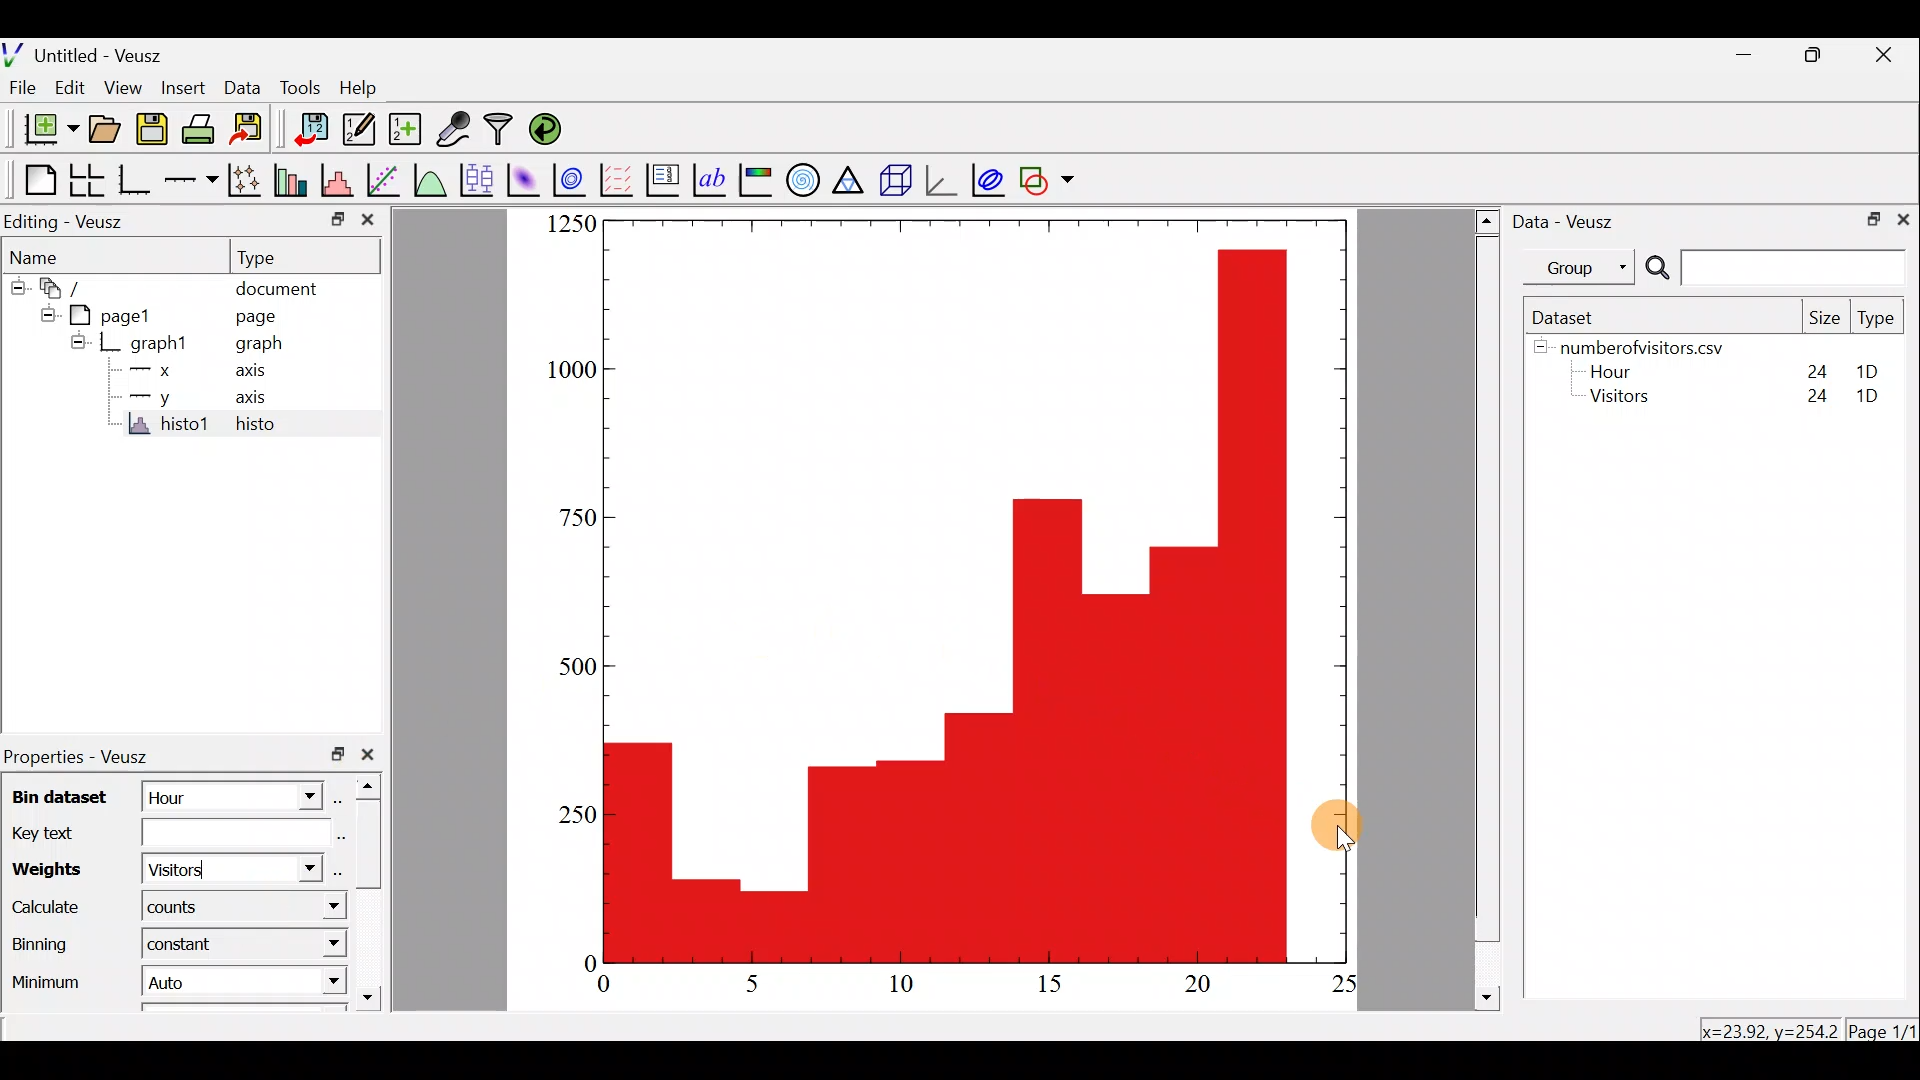  What do you see at coordinates (268, 257) in the screenshot?
I see `Type` at bounding box center [268, 257].